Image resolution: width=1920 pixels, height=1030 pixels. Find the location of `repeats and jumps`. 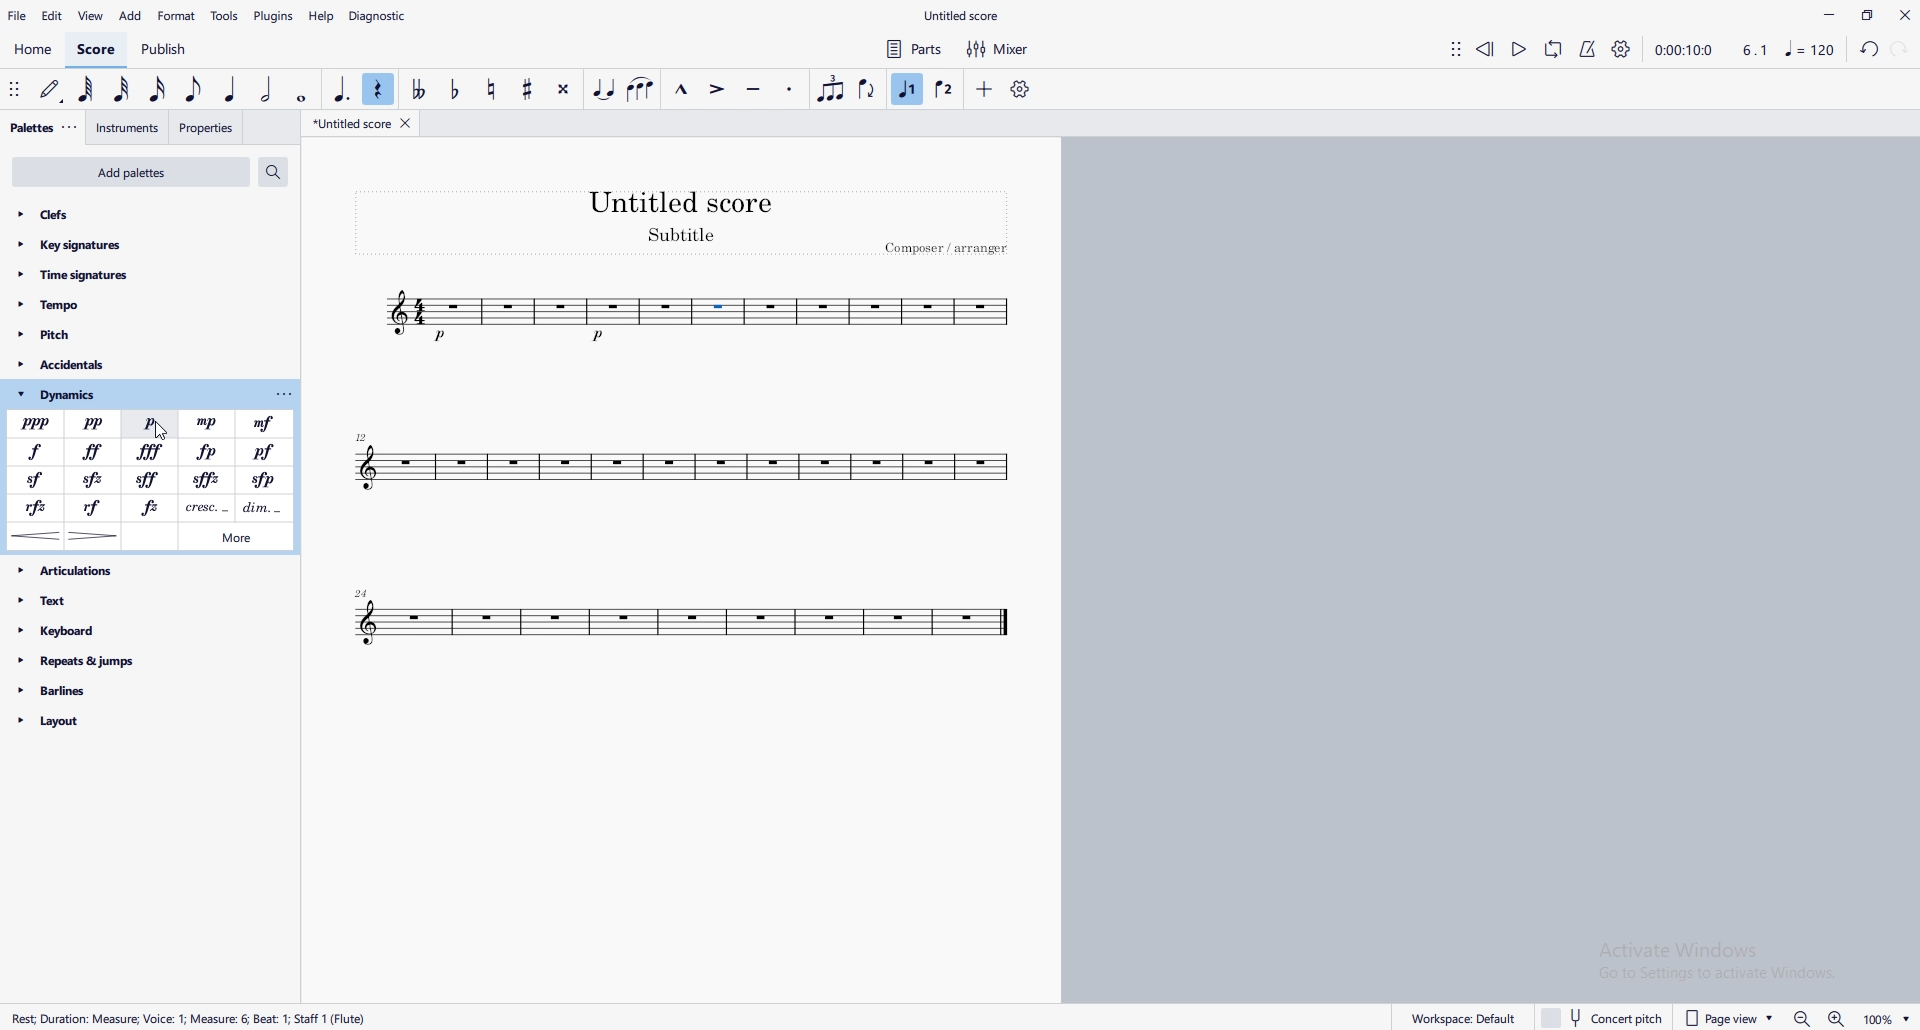

repeats and jumps is located at coordinates (126, 663).